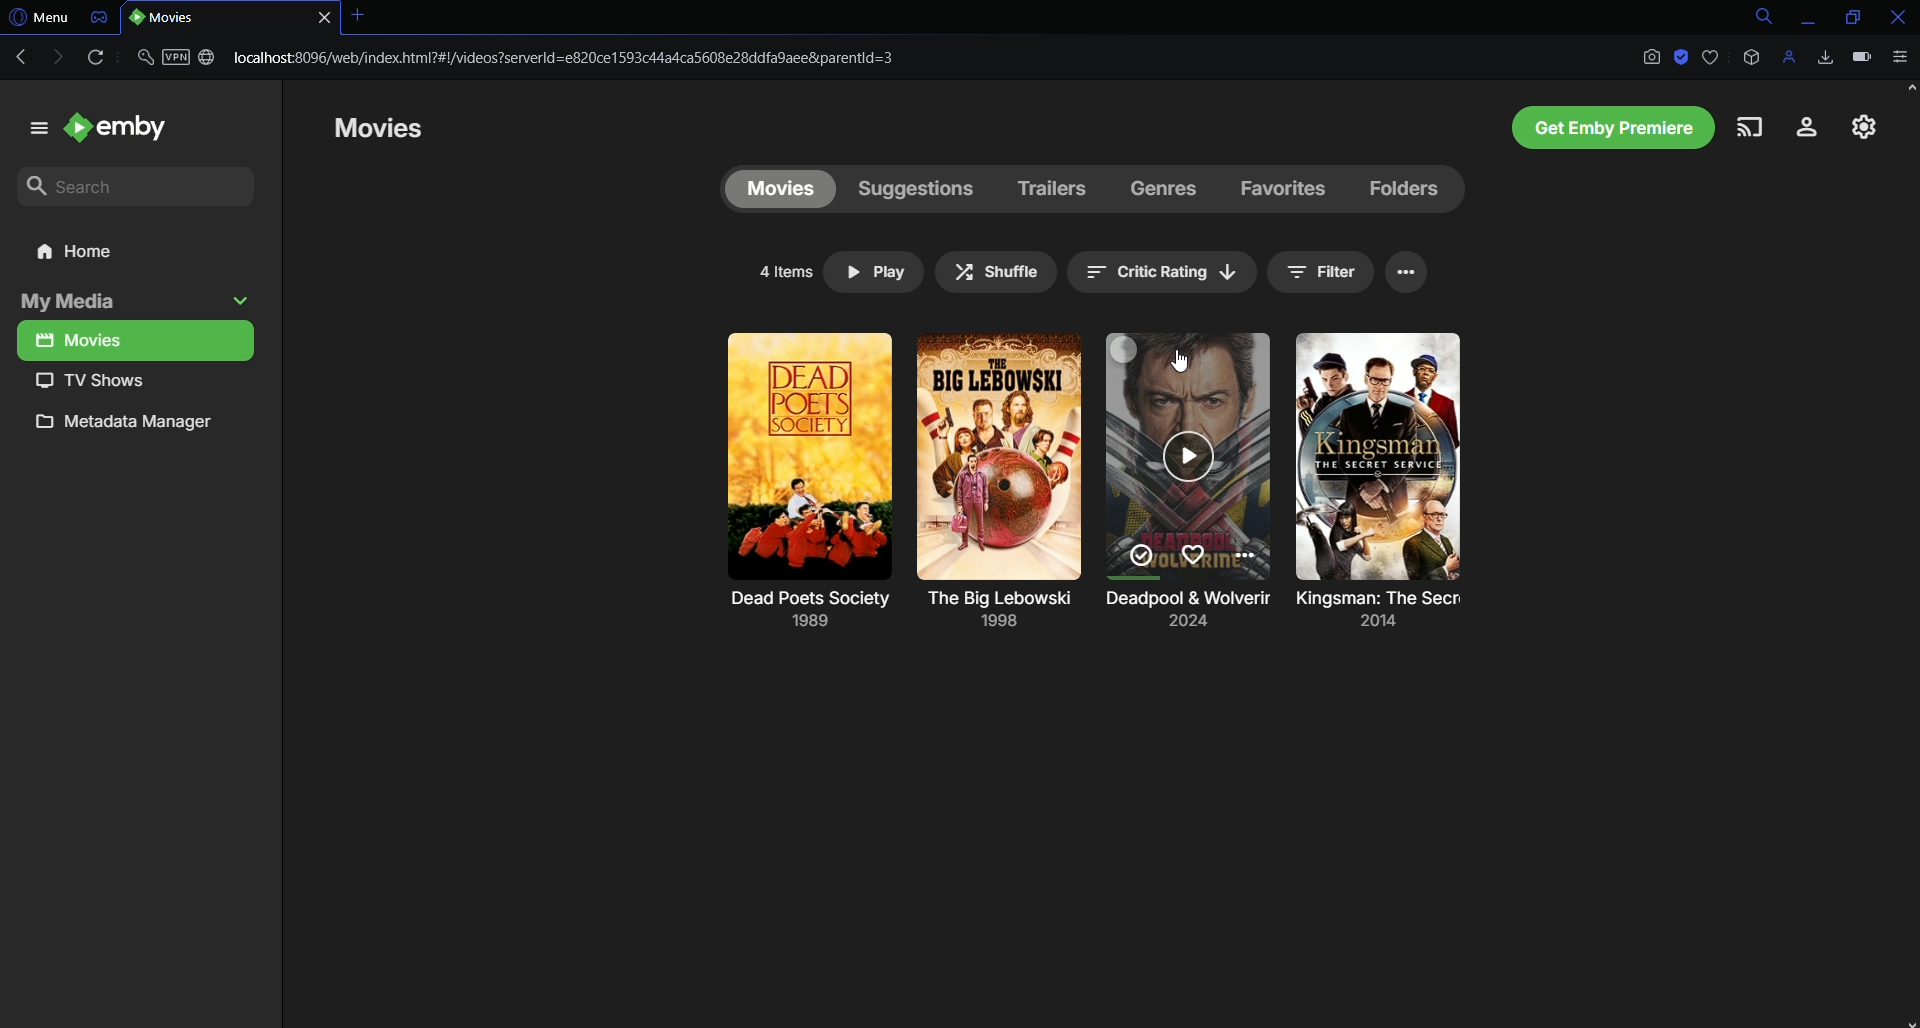 The height and width of the screenshot is (1028, 1920). I want to click on TV Shows, so click(134, 380).